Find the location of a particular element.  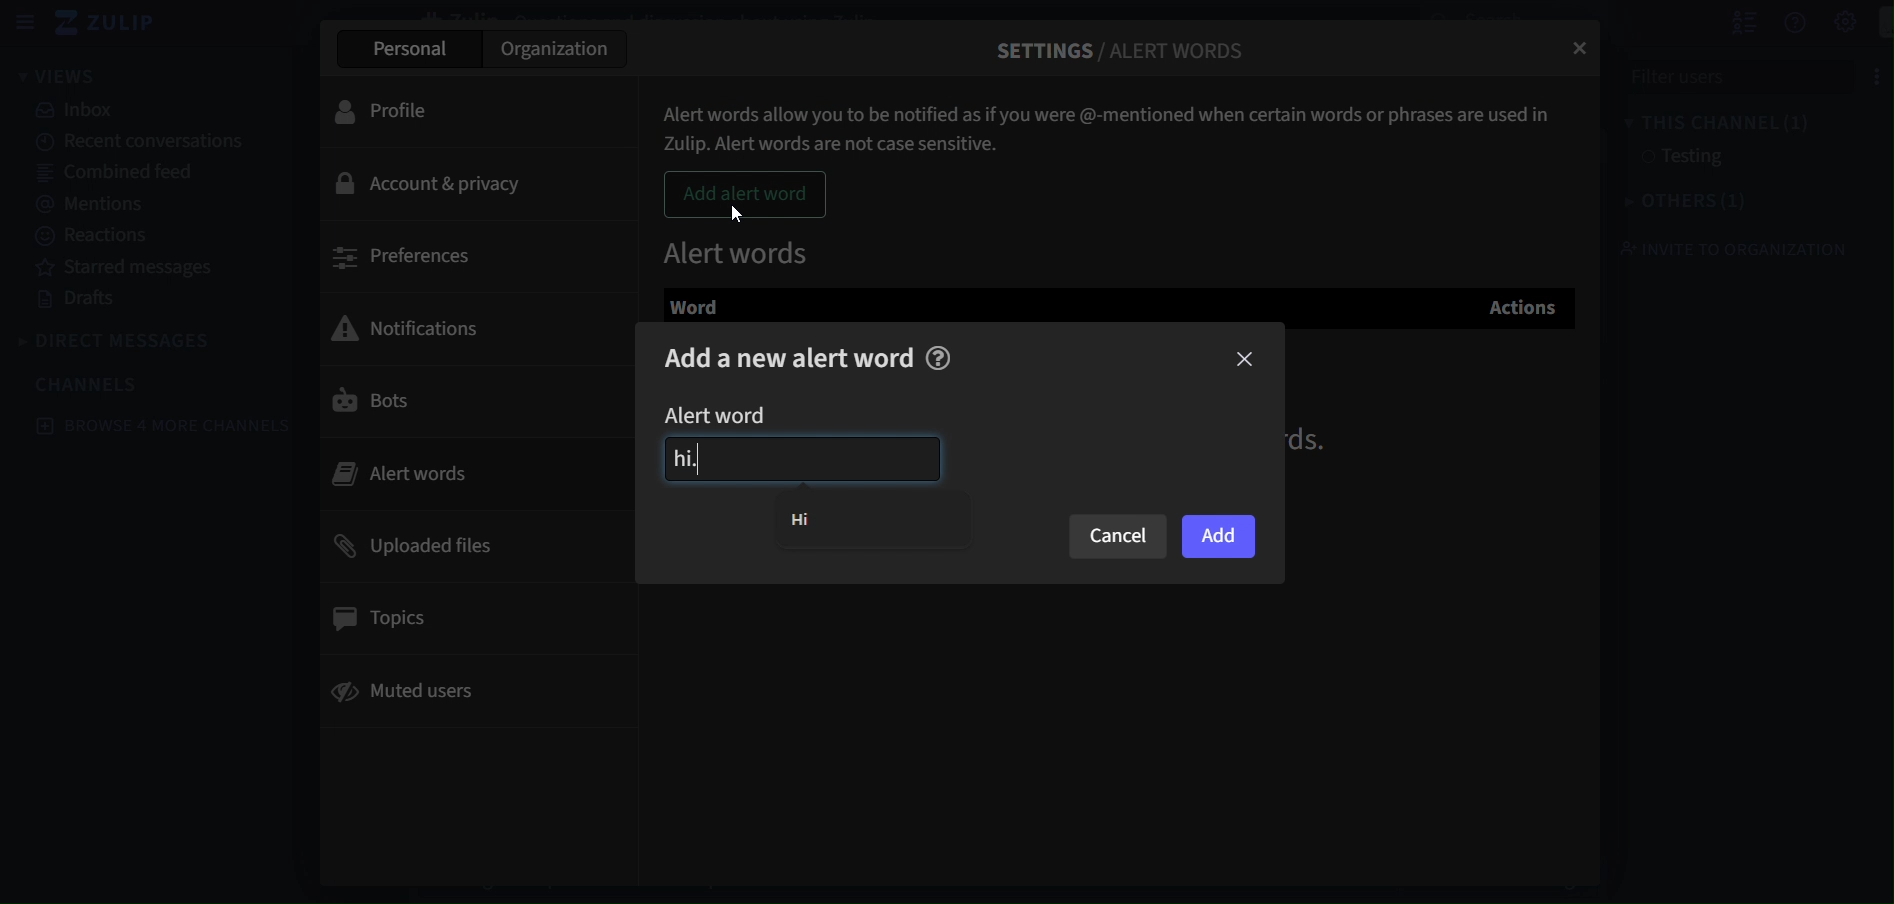

drafts is located at coordinates (86, 302).